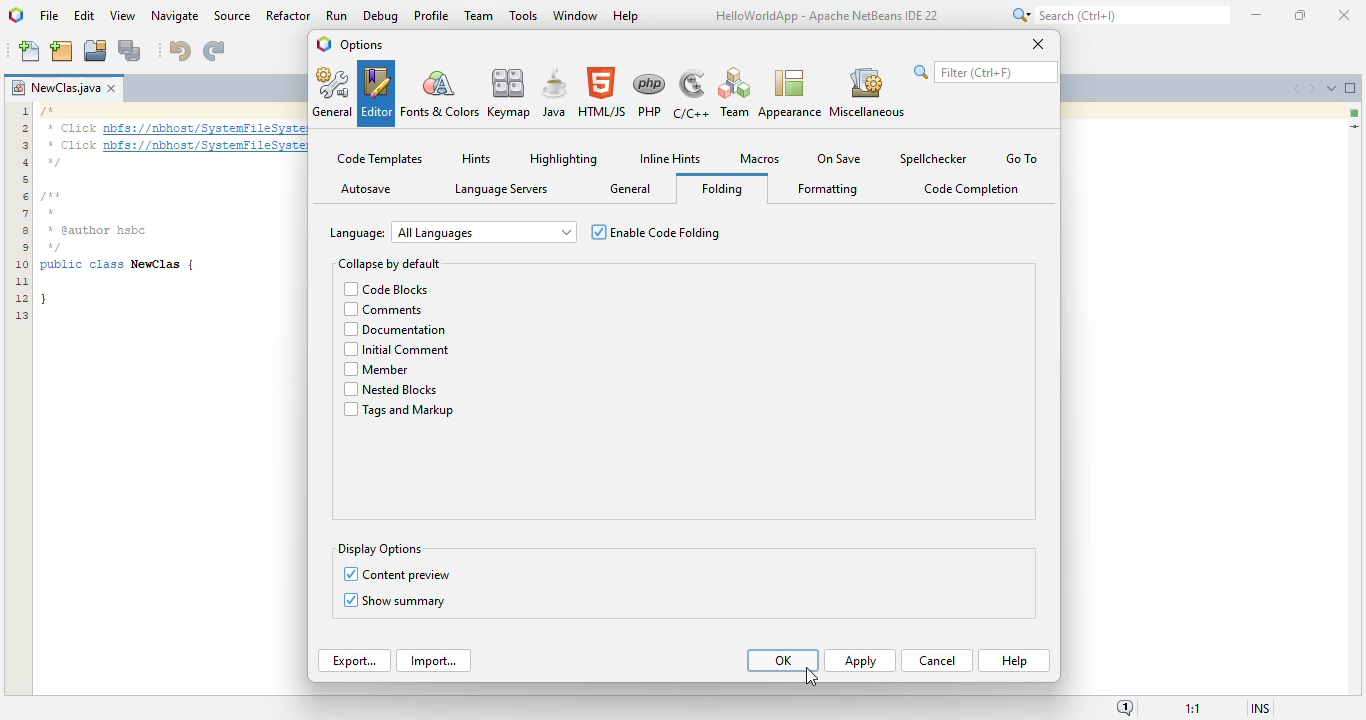 Image resolution: width=1366 pixels, height=720 pixels. Describe the element at coordinates (332, 91) in the screenshot. I see `general` at that location.